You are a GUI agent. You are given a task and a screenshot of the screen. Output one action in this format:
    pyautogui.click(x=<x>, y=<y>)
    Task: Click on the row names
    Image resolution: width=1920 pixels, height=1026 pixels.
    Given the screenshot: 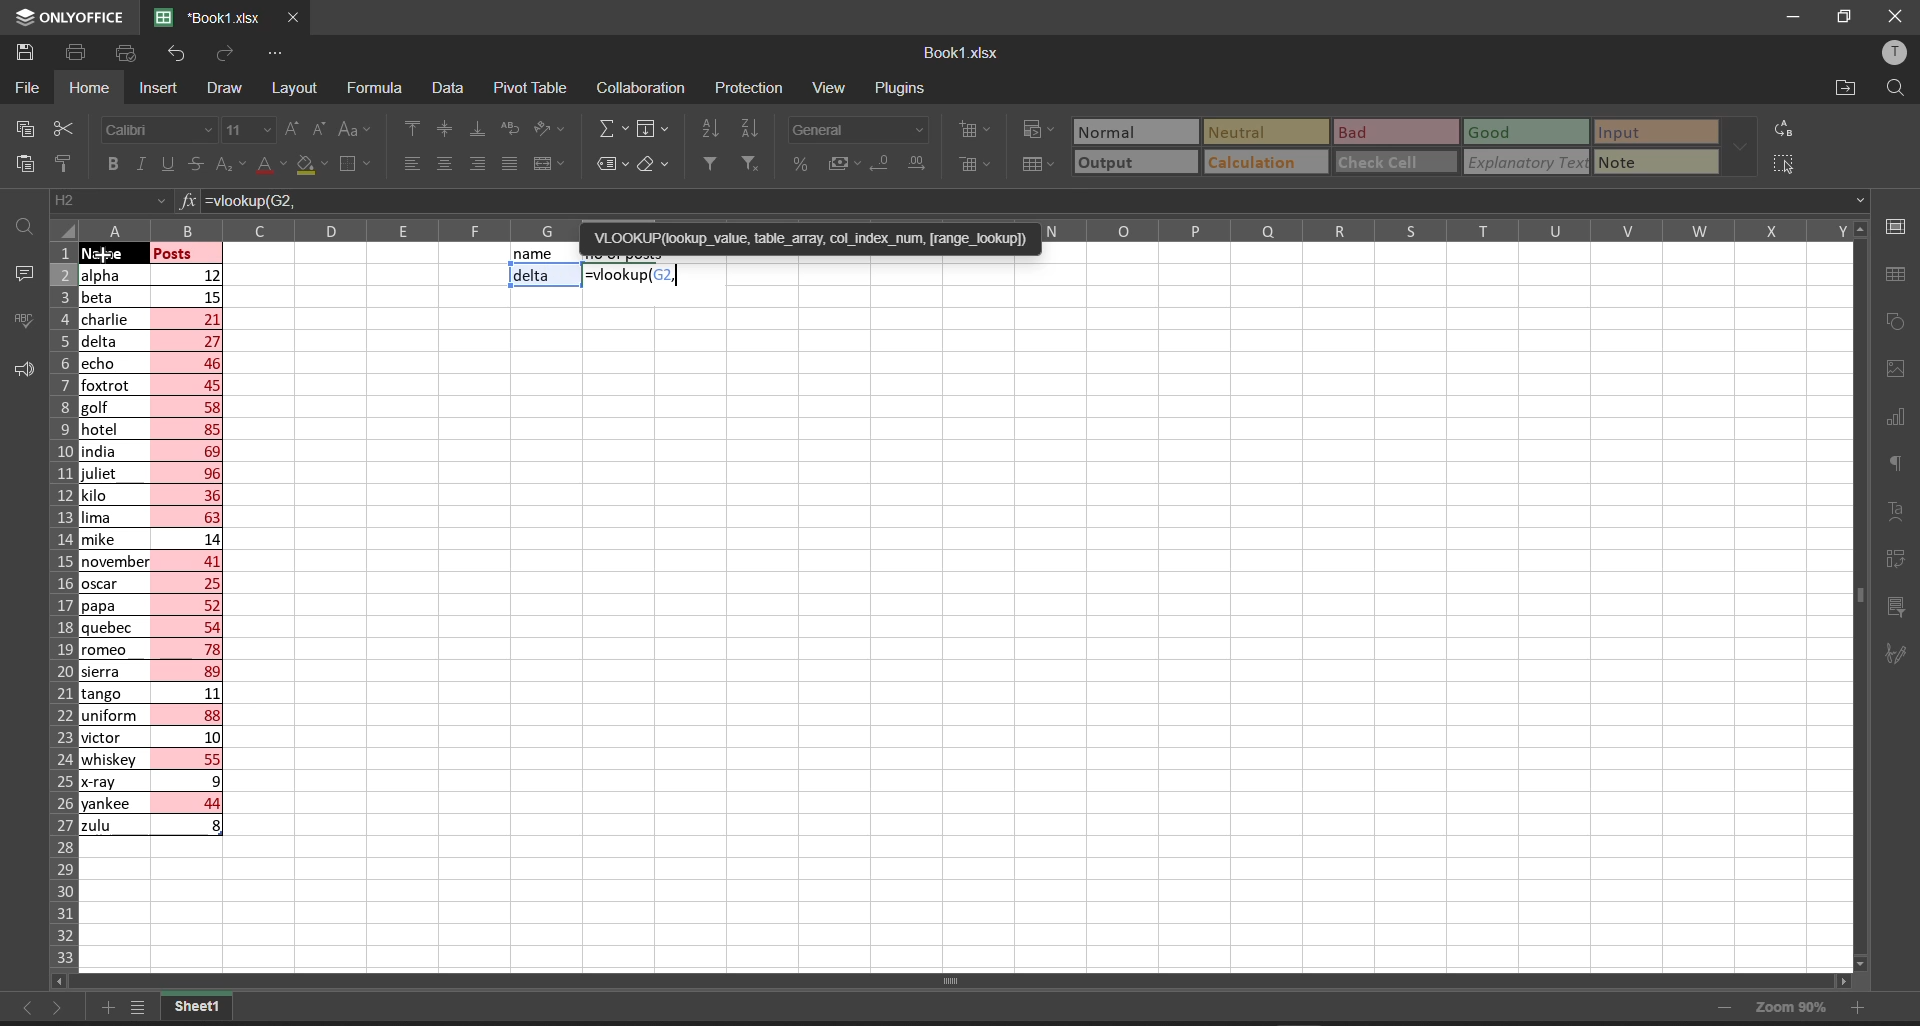 What is the action you would take?
    pyautogui.click(x=59, y=609)
    